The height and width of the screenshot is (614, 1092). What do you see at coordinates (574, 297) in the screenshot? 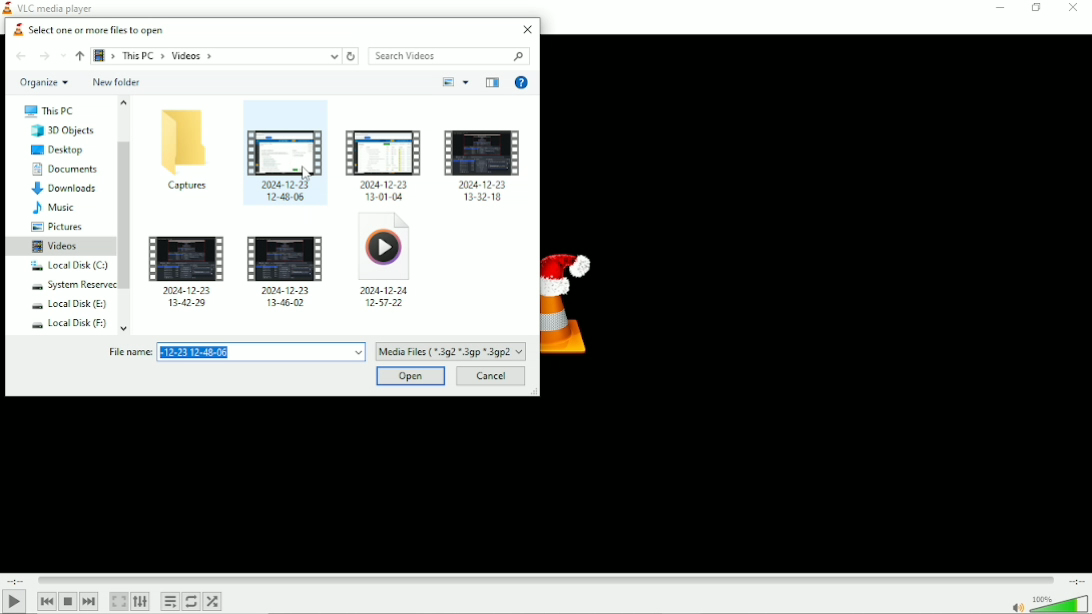
I see `Logo` at bounding box center [574, 297].